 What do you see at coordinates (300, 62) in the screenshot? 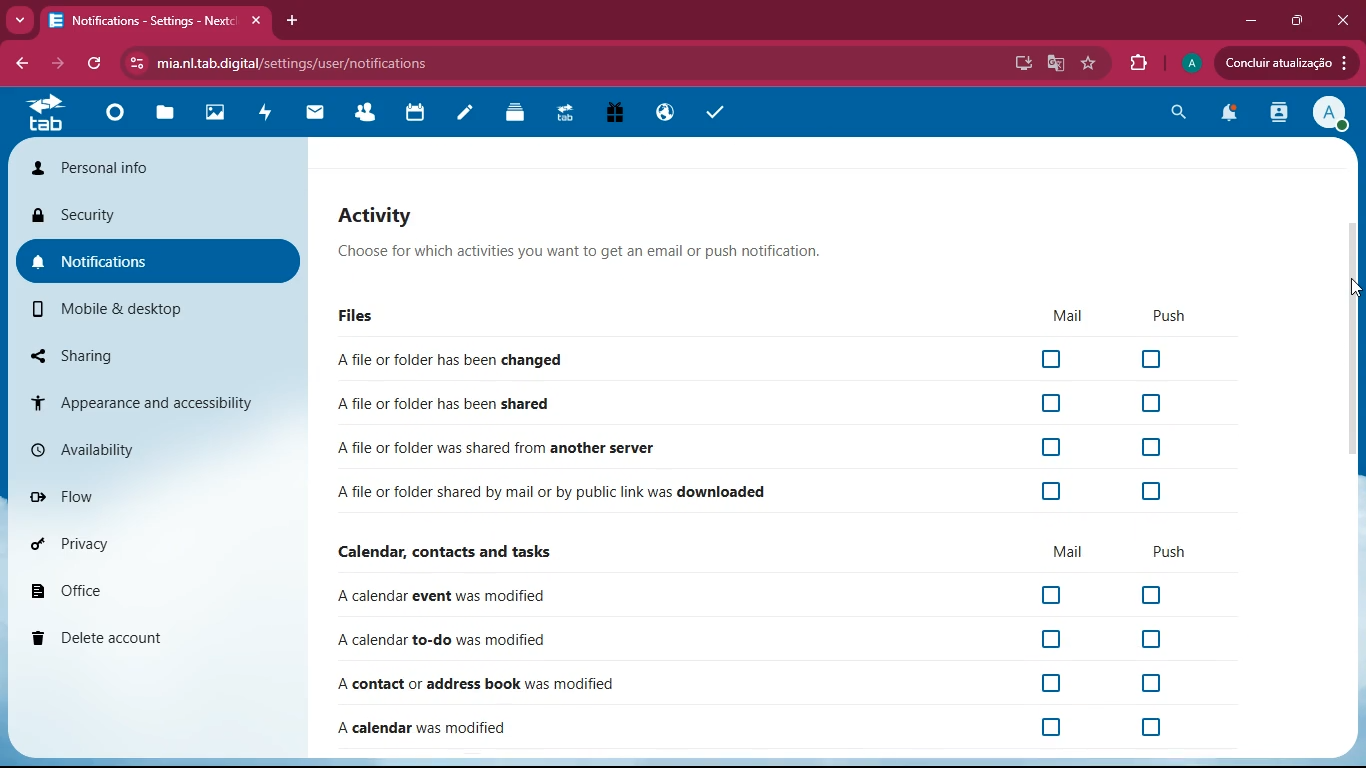
I see `mia.nltab.digital/settings/user/notifications` at bounding box center [300, 62].